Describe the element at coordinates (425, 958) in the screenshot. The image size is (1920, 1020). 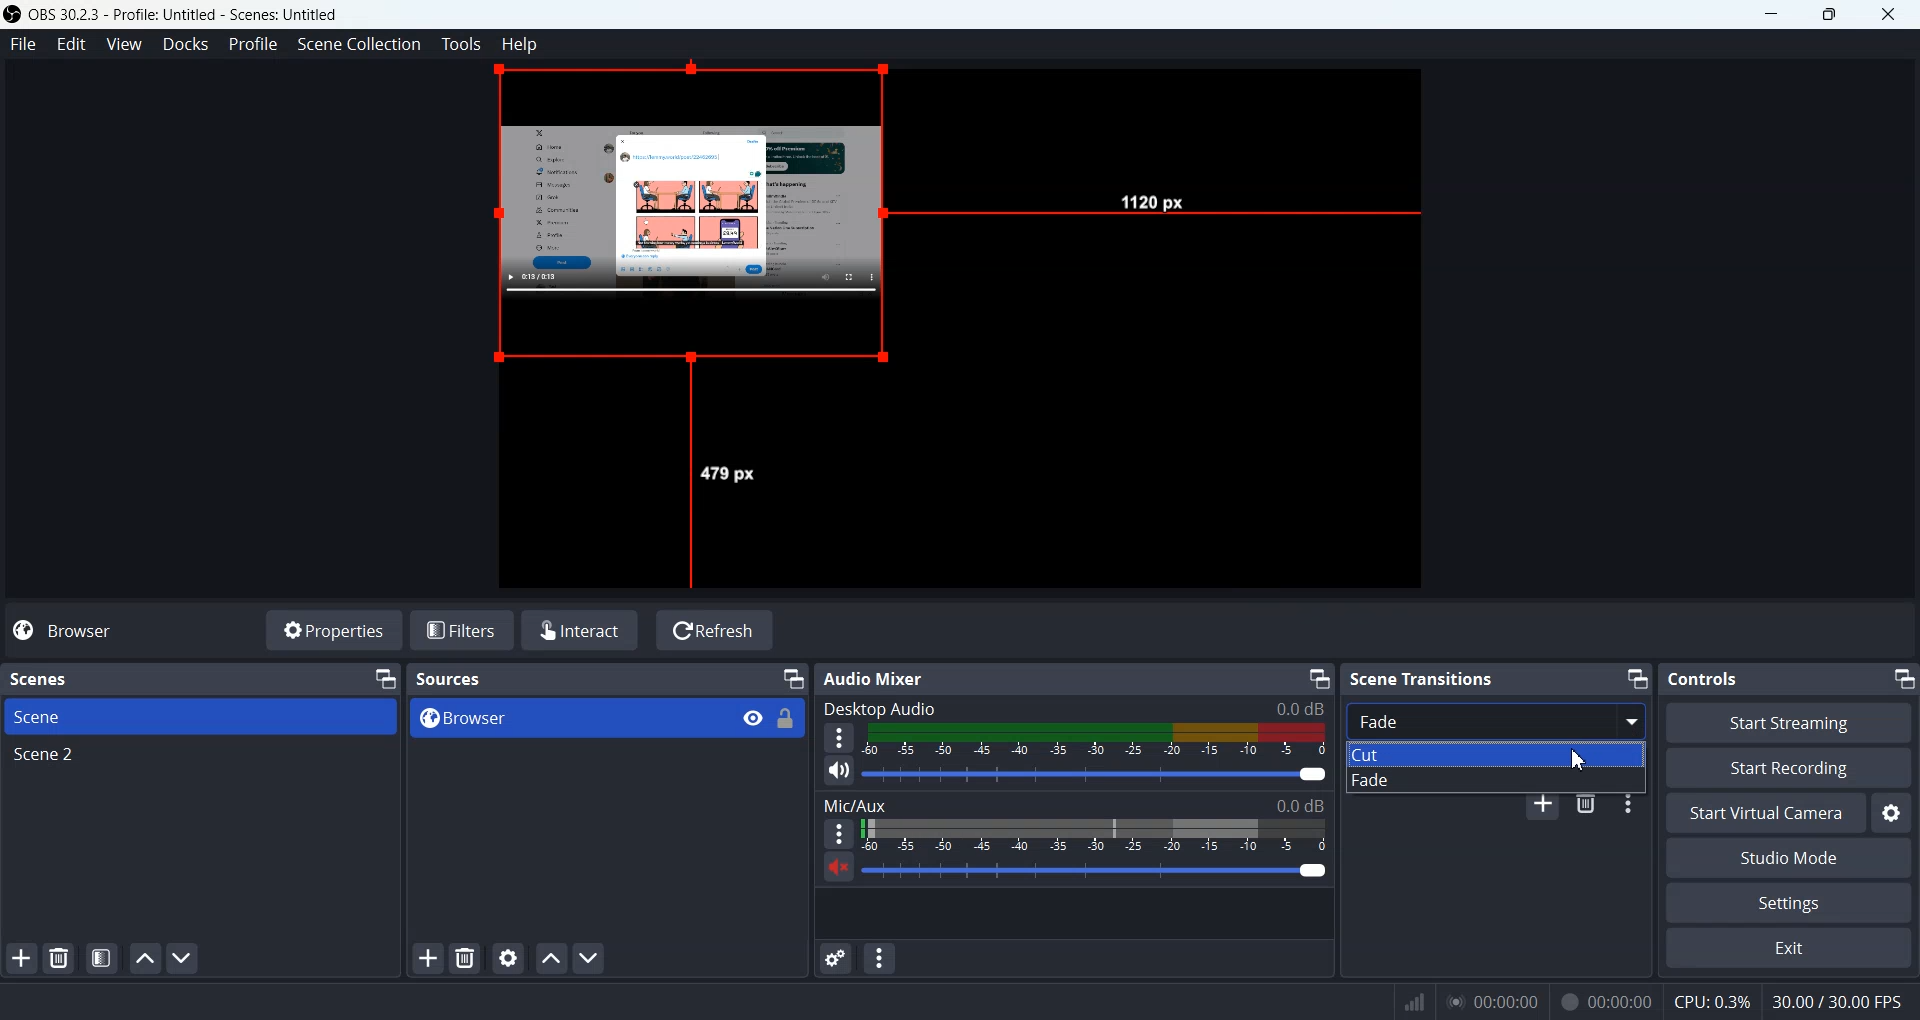
I see `Add source` at that location.